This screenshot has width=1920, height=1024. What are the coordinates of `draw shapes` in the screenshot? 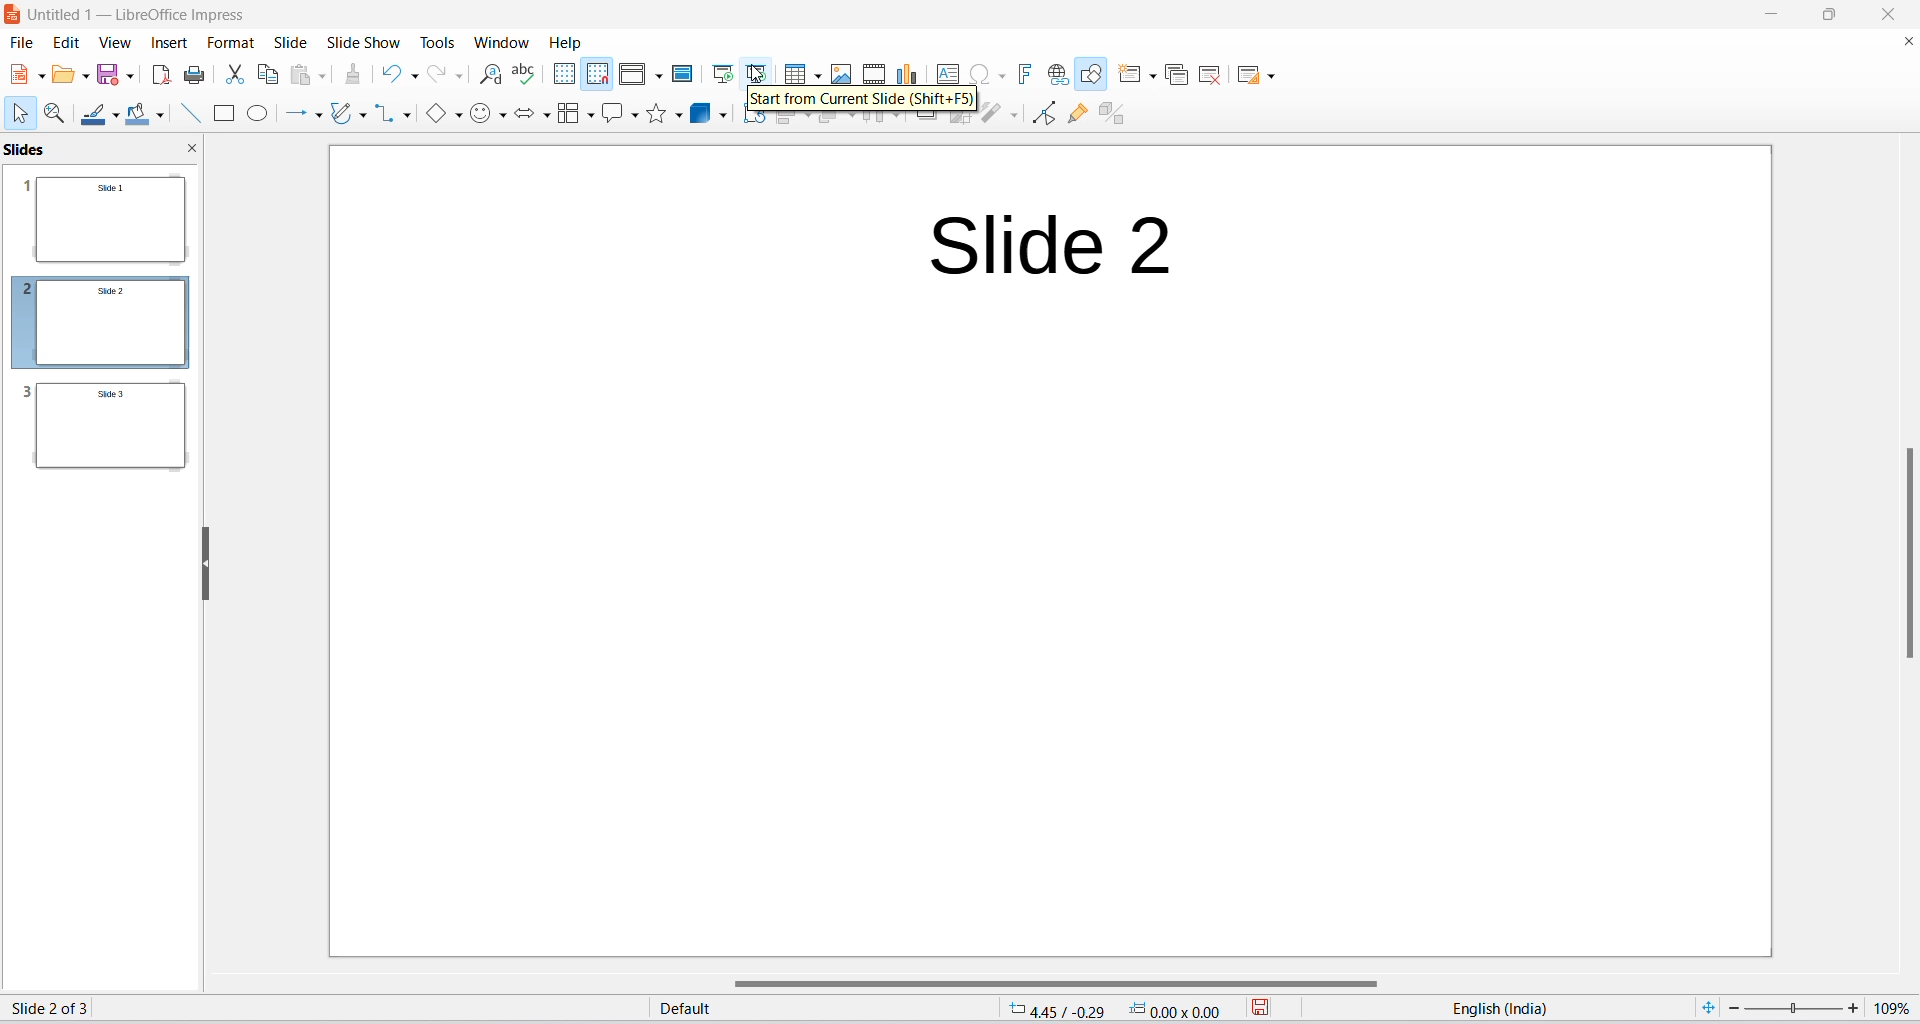 It's located at (1095, 76).